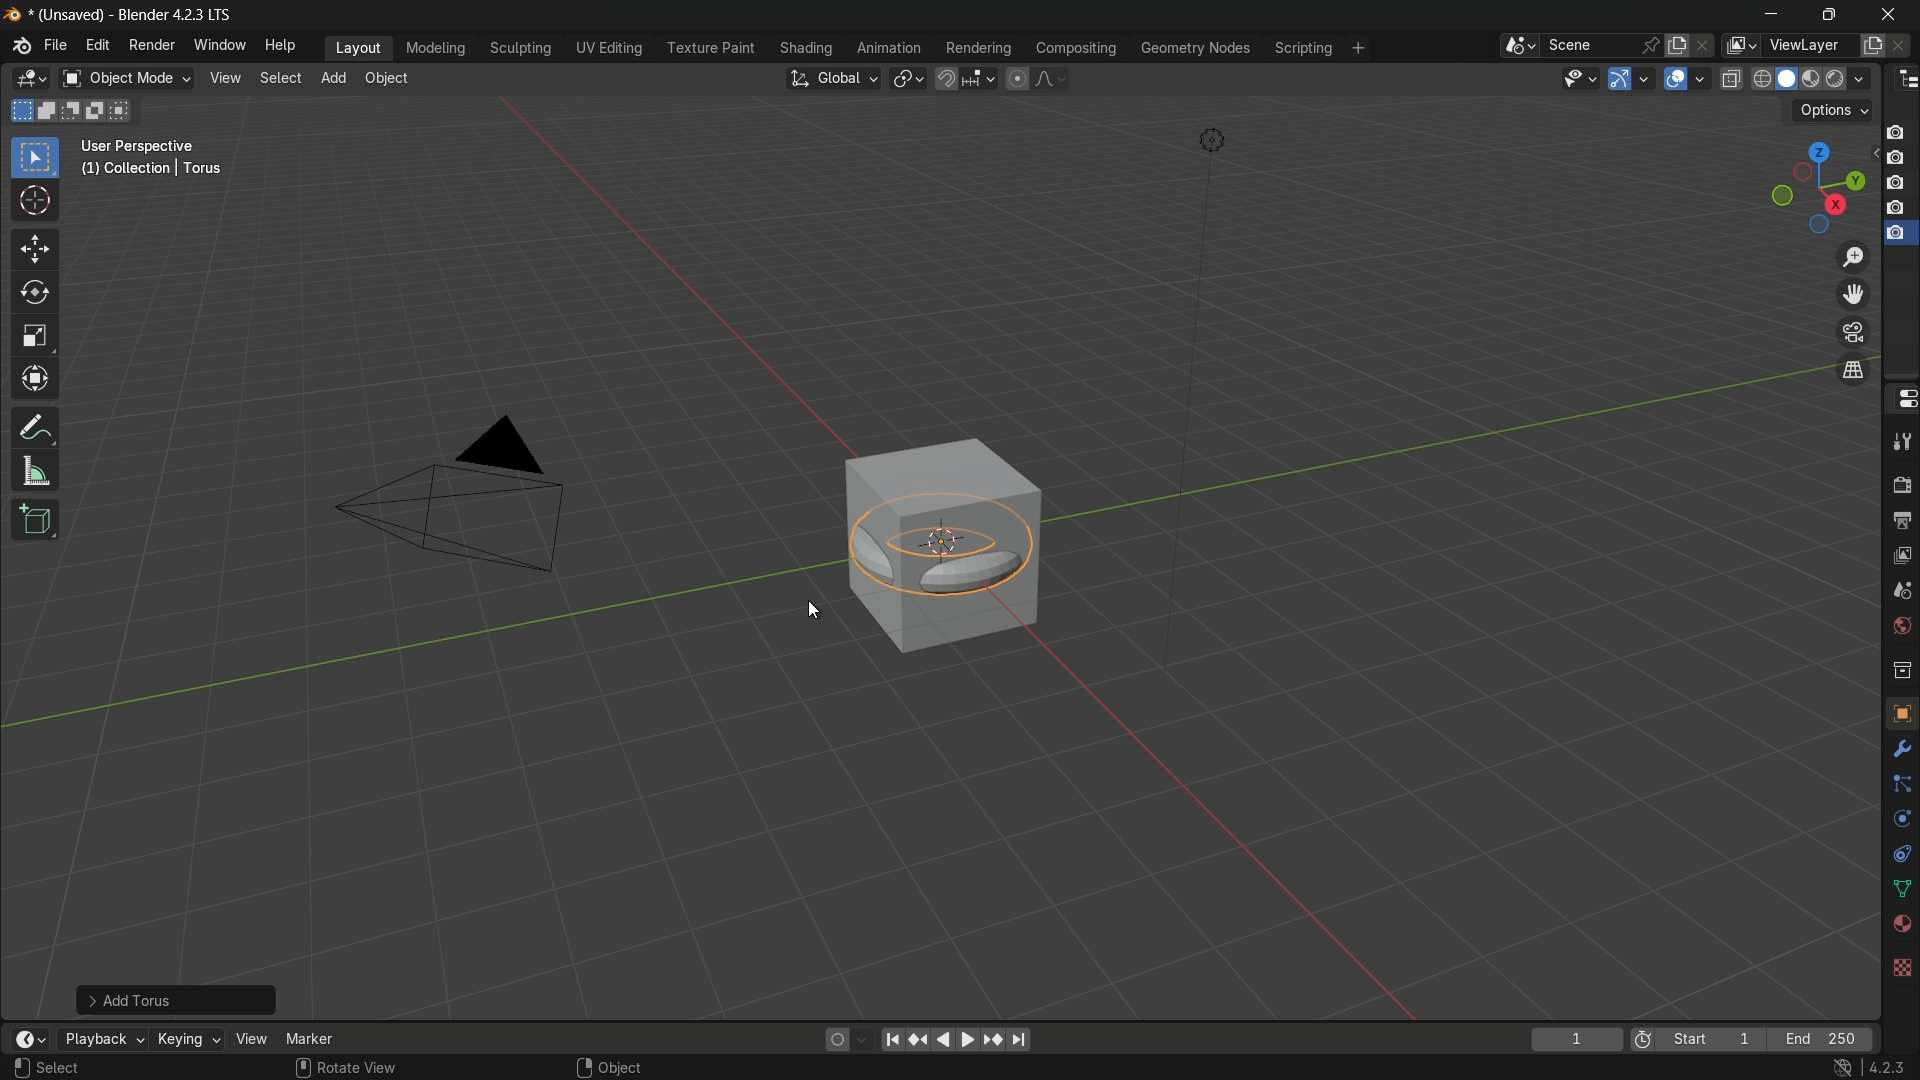  What do you see at coordinates (1830, 15) in the screenshot?
I see `maximize or restore` at bounding box center [1830, 15].